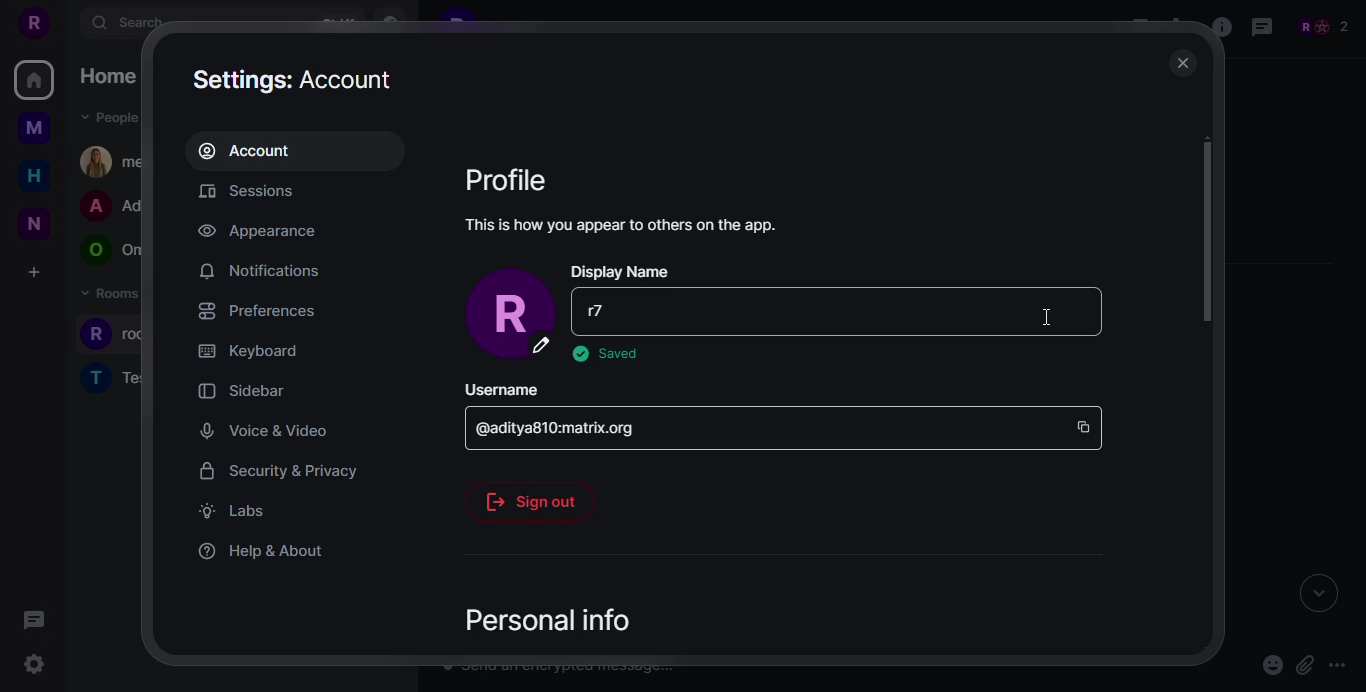 Image resolution: width=1366 pixels, height=692 pixels. What do you see at coordinates (258, 231) in the screenshot?
I see `appearance` at bounding box center [258, 231].